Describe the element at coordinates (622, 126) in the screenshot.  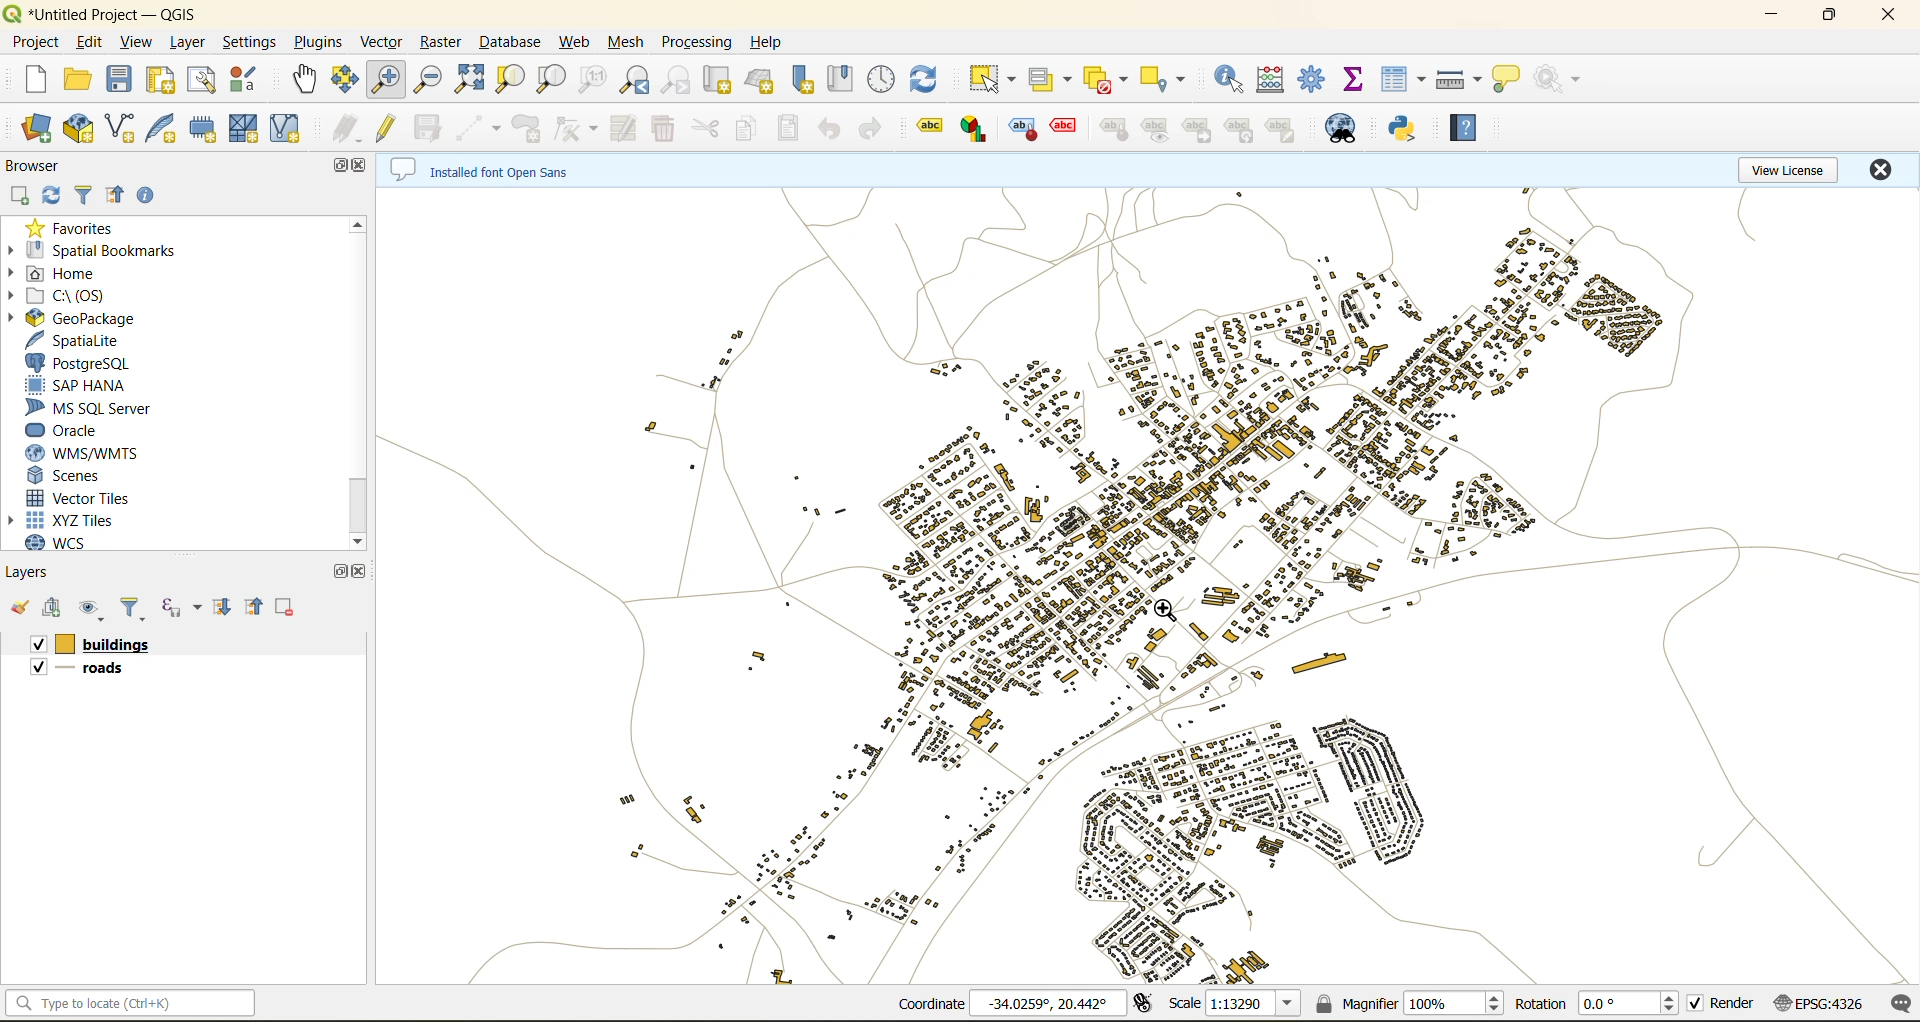
I see `modify` at that location.